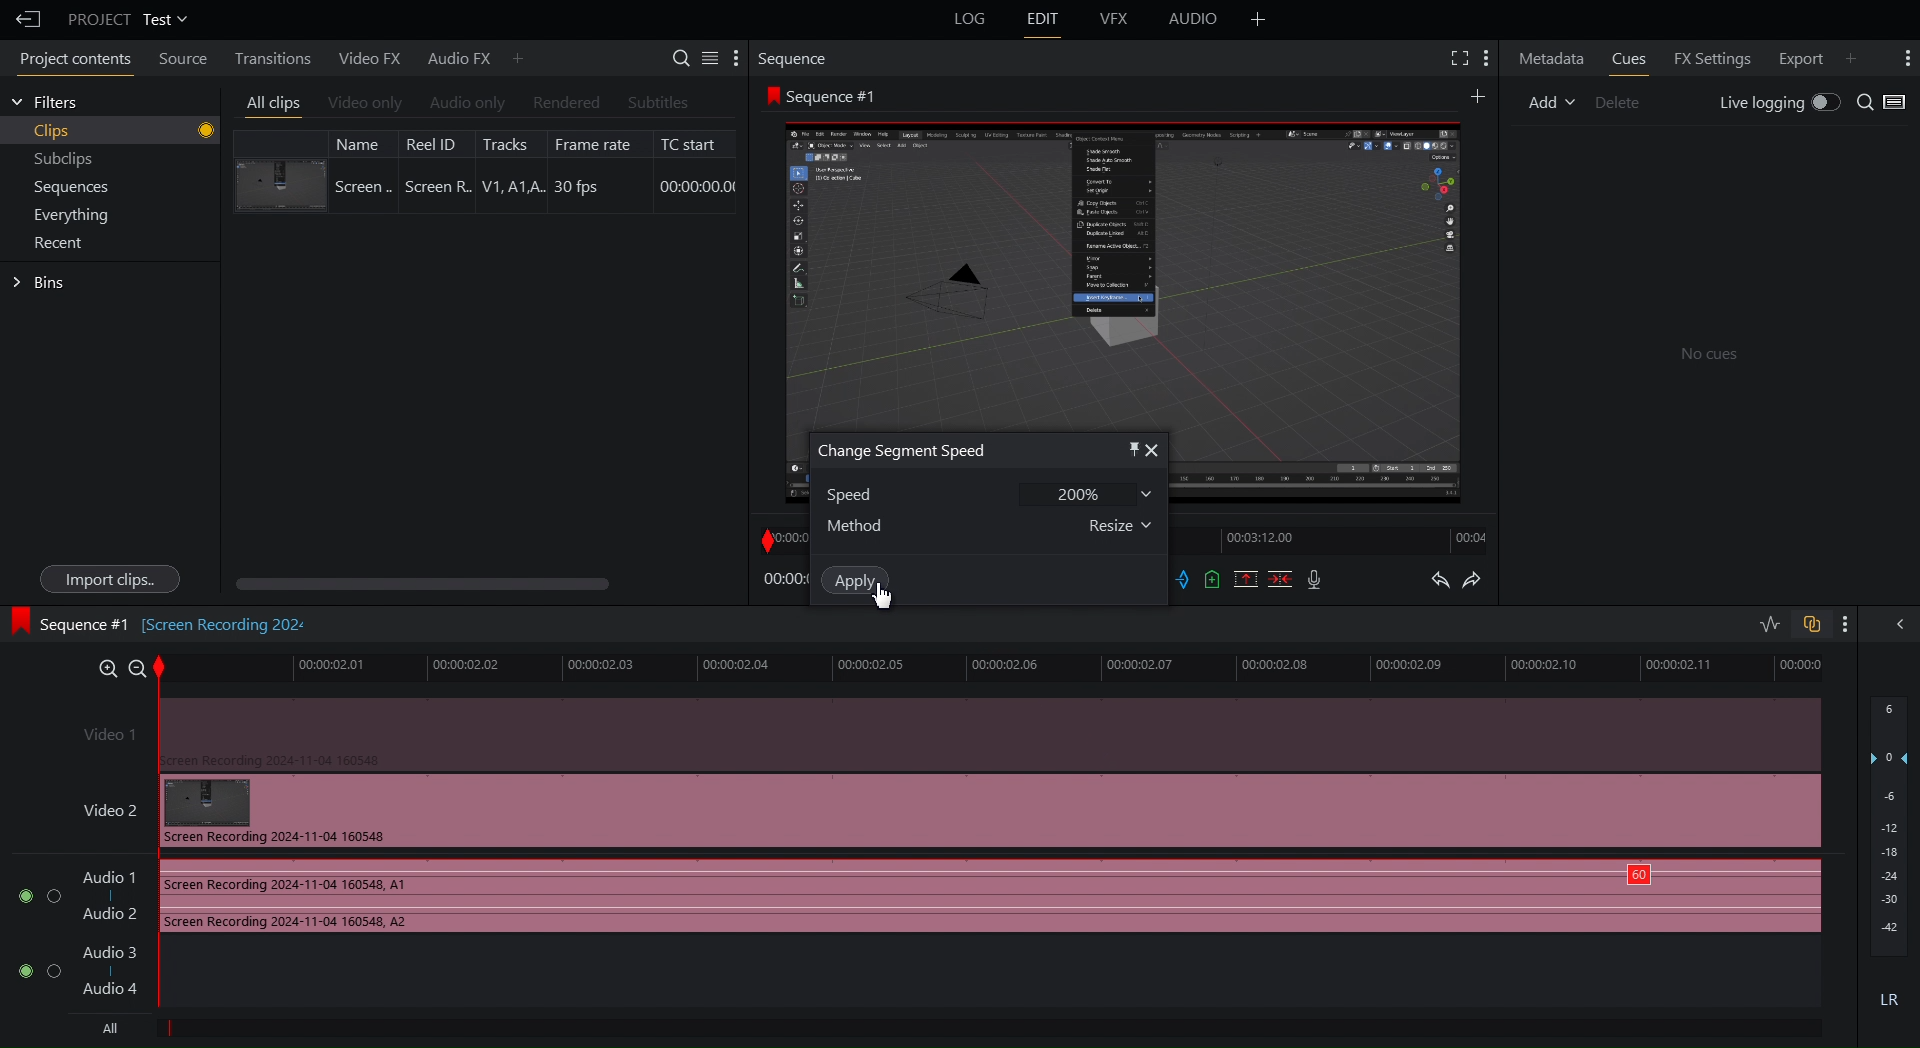  Describe the element at coordinates (1117, 19) in the screenshot. I see `VFX` at that location.